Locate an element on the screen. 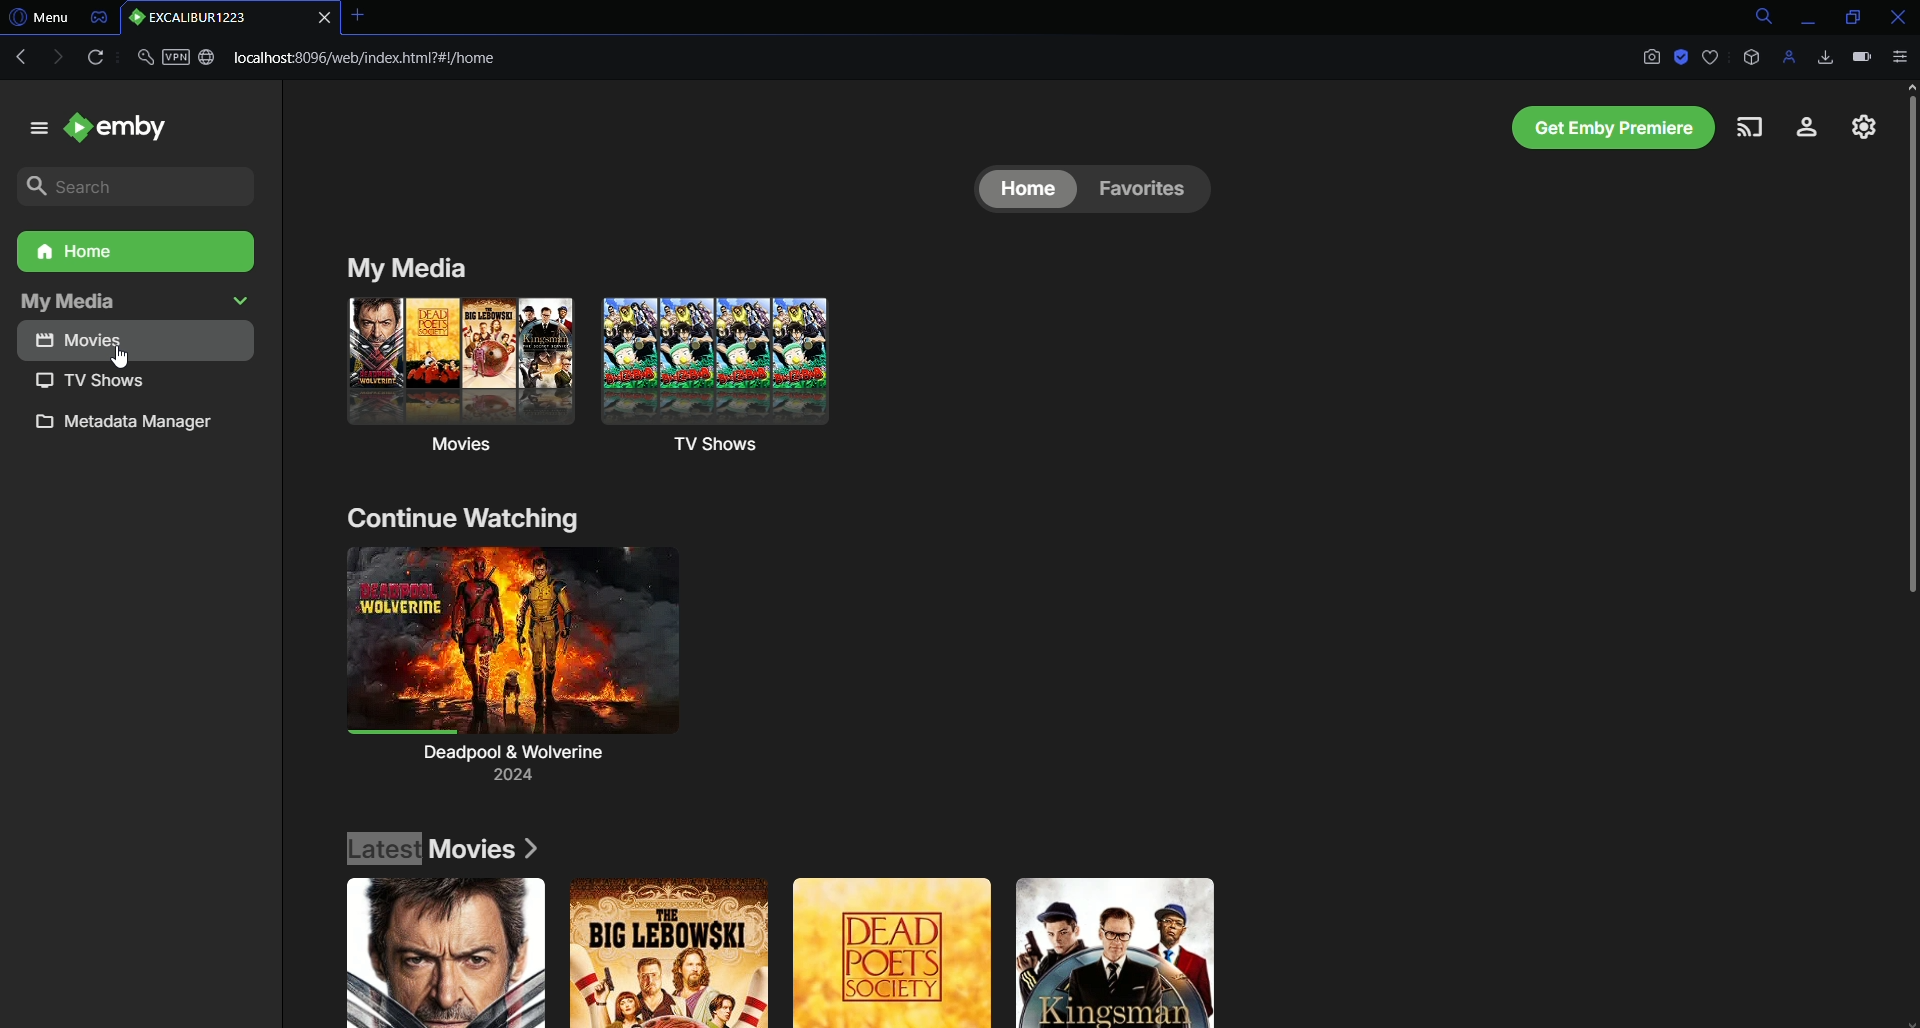 Image resolution: width=1920 pixels, height=1028 pixels. cursor is located at coordinates (120, 357).